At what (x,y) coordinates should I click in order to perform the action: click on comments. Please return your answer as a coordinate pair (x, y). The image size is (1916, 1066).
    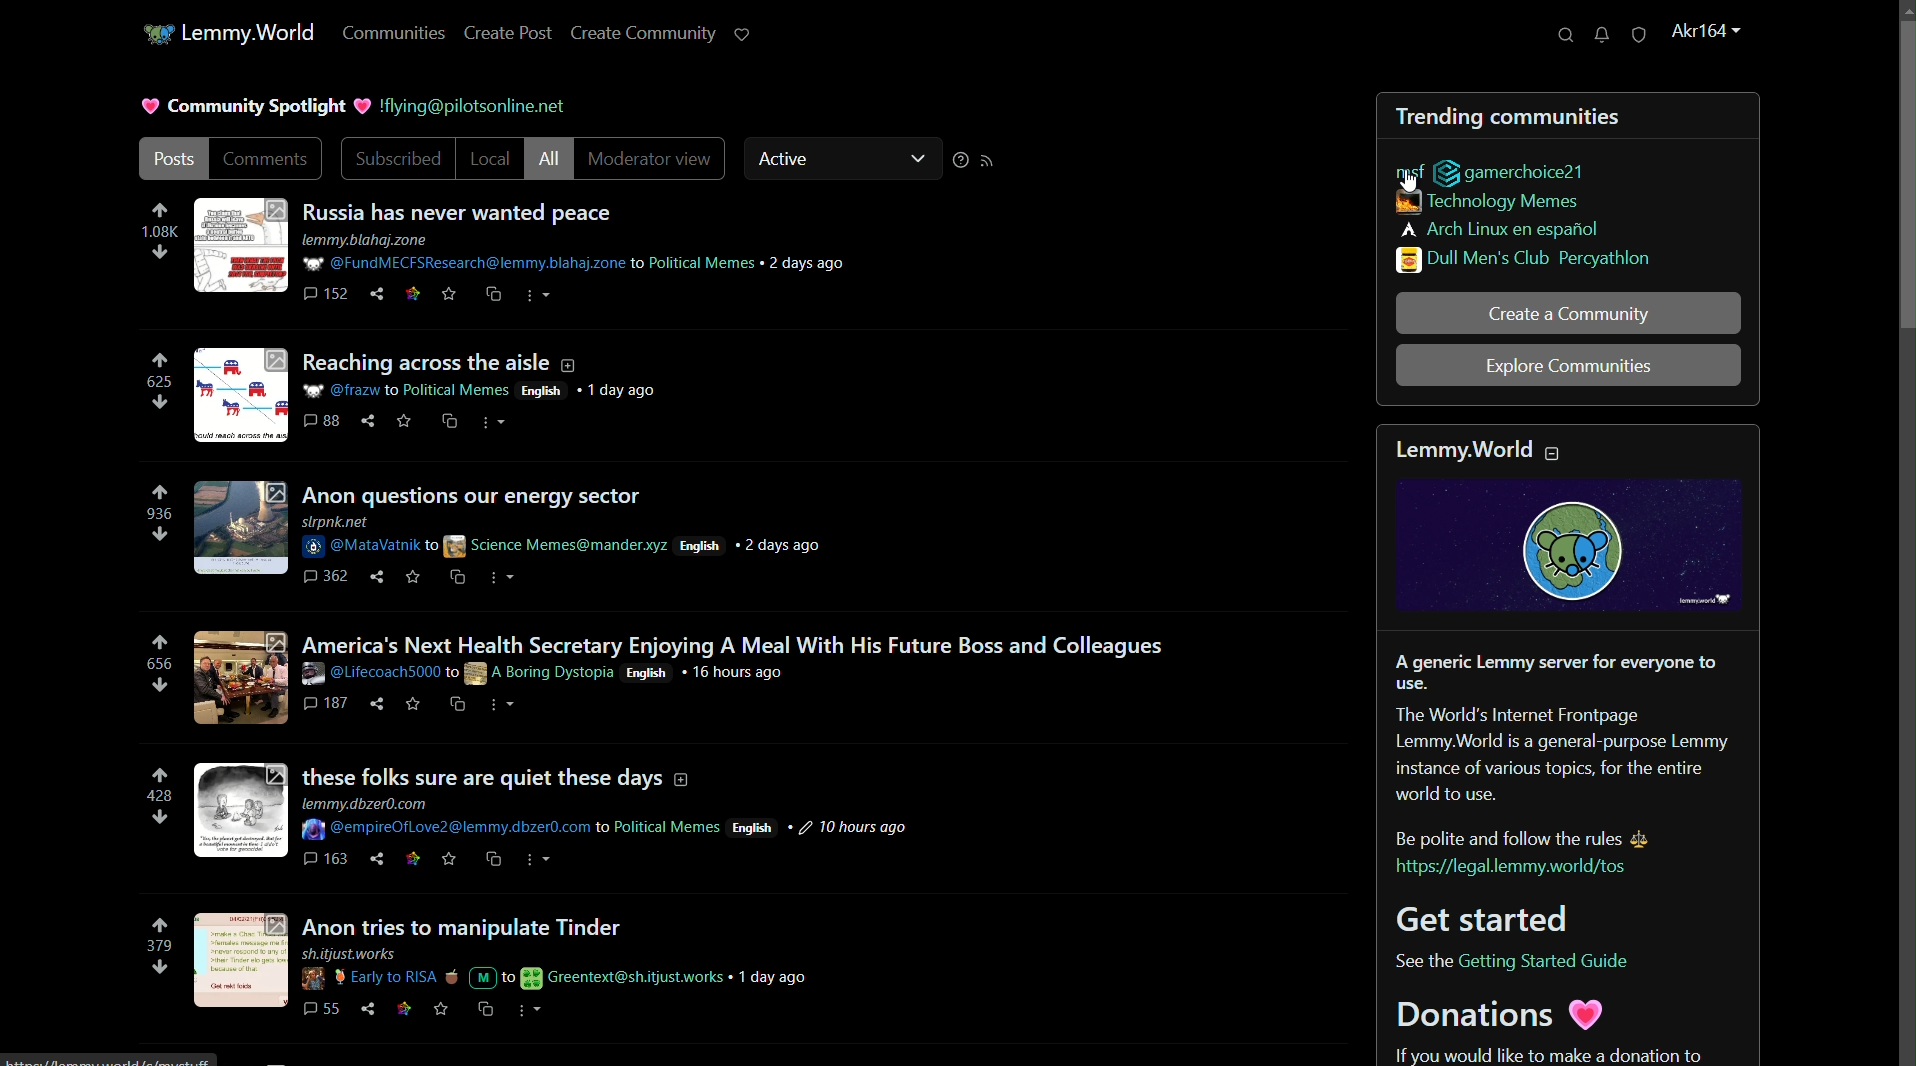
    Looking at the image, I should click on (326, 703).